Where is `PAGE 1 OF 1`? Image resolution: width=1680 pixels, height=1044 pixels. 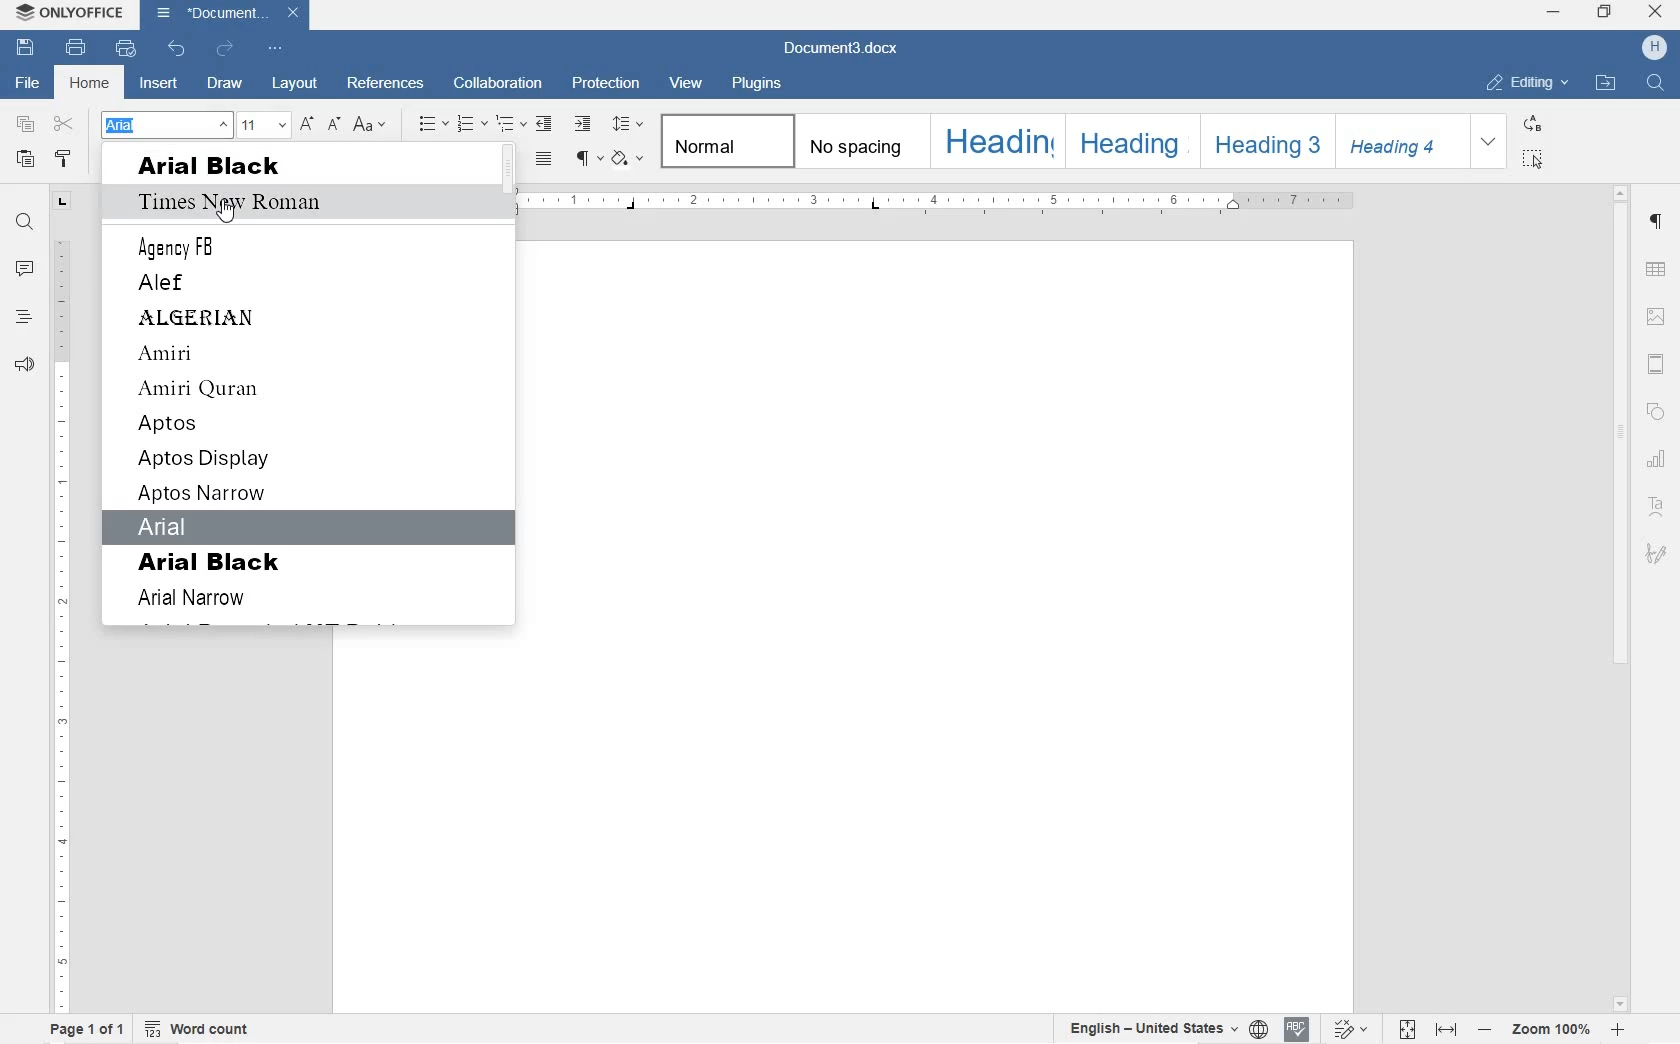
PAGE 1 OF 1 is located at coordinates (89, 1032).